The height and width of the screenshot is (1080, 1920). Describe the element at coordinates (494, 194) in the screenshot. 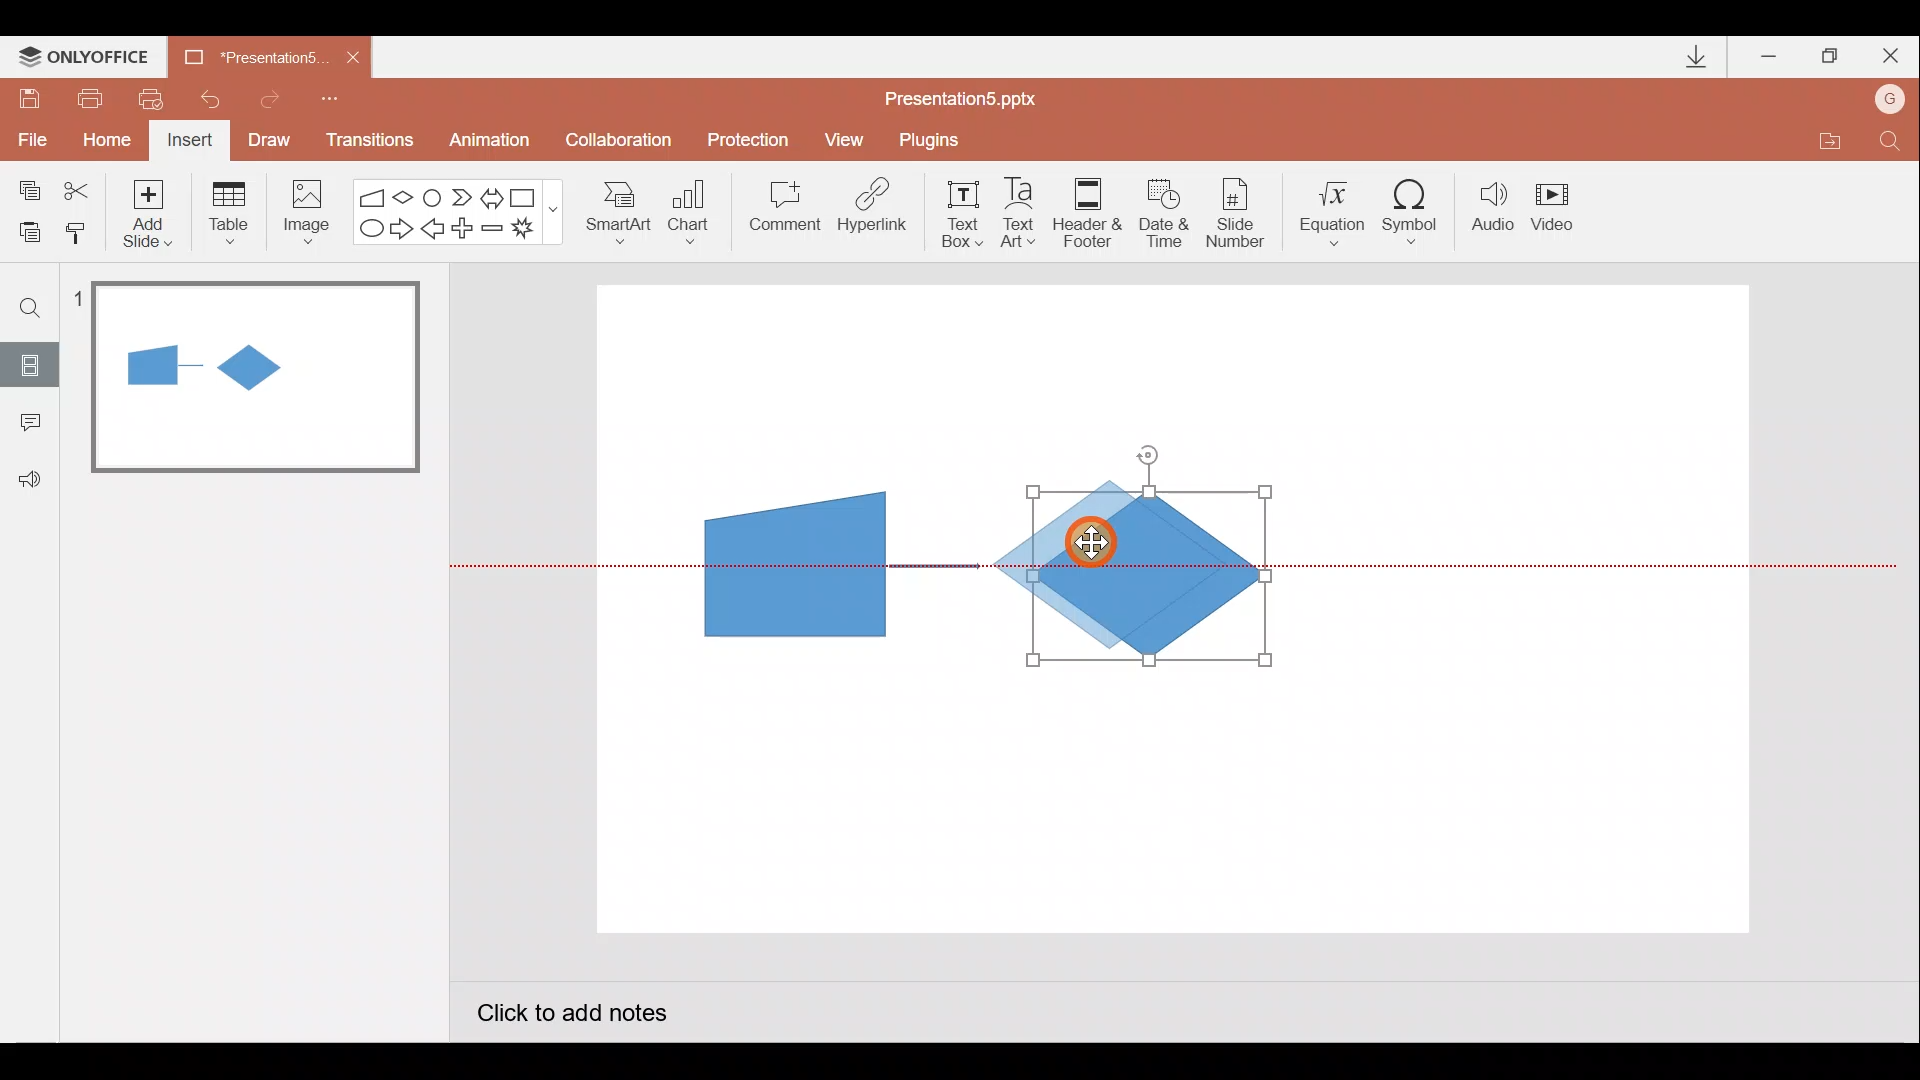

I see `Left right arrow` at that location.